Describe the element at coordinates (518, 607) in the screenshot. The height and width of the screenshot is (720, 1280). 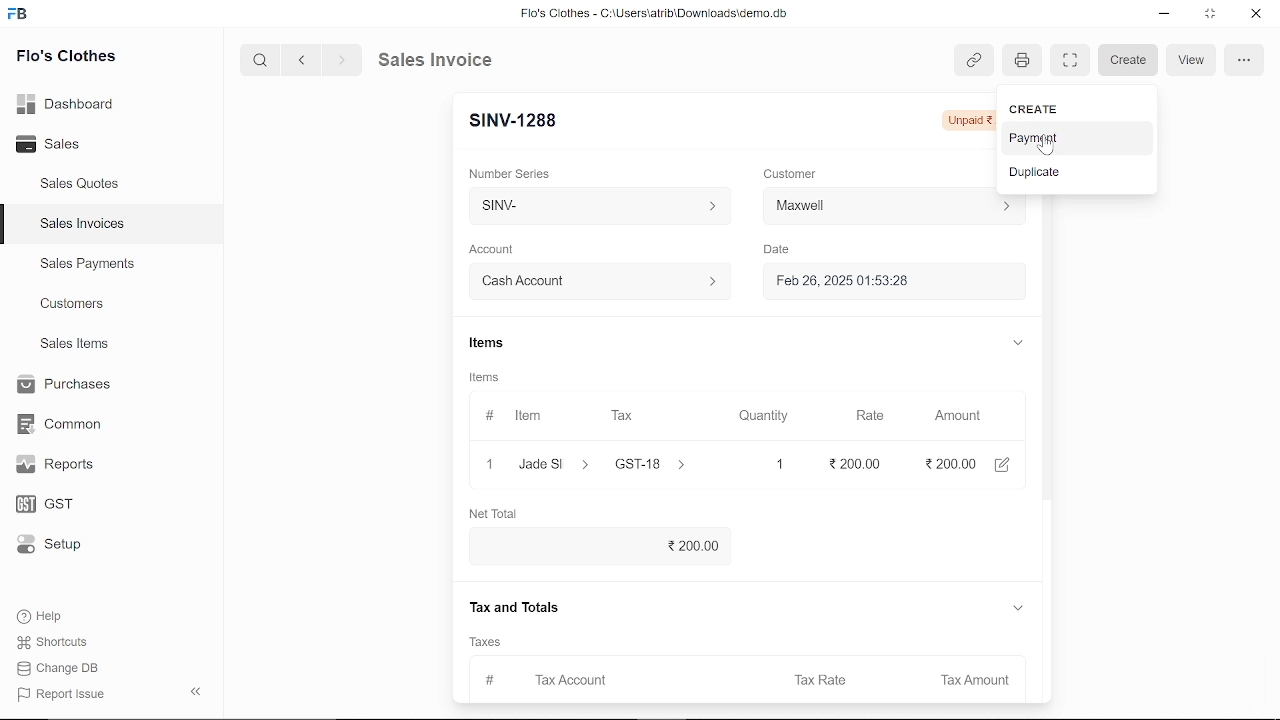
I see `Tax and Totals` at that location.